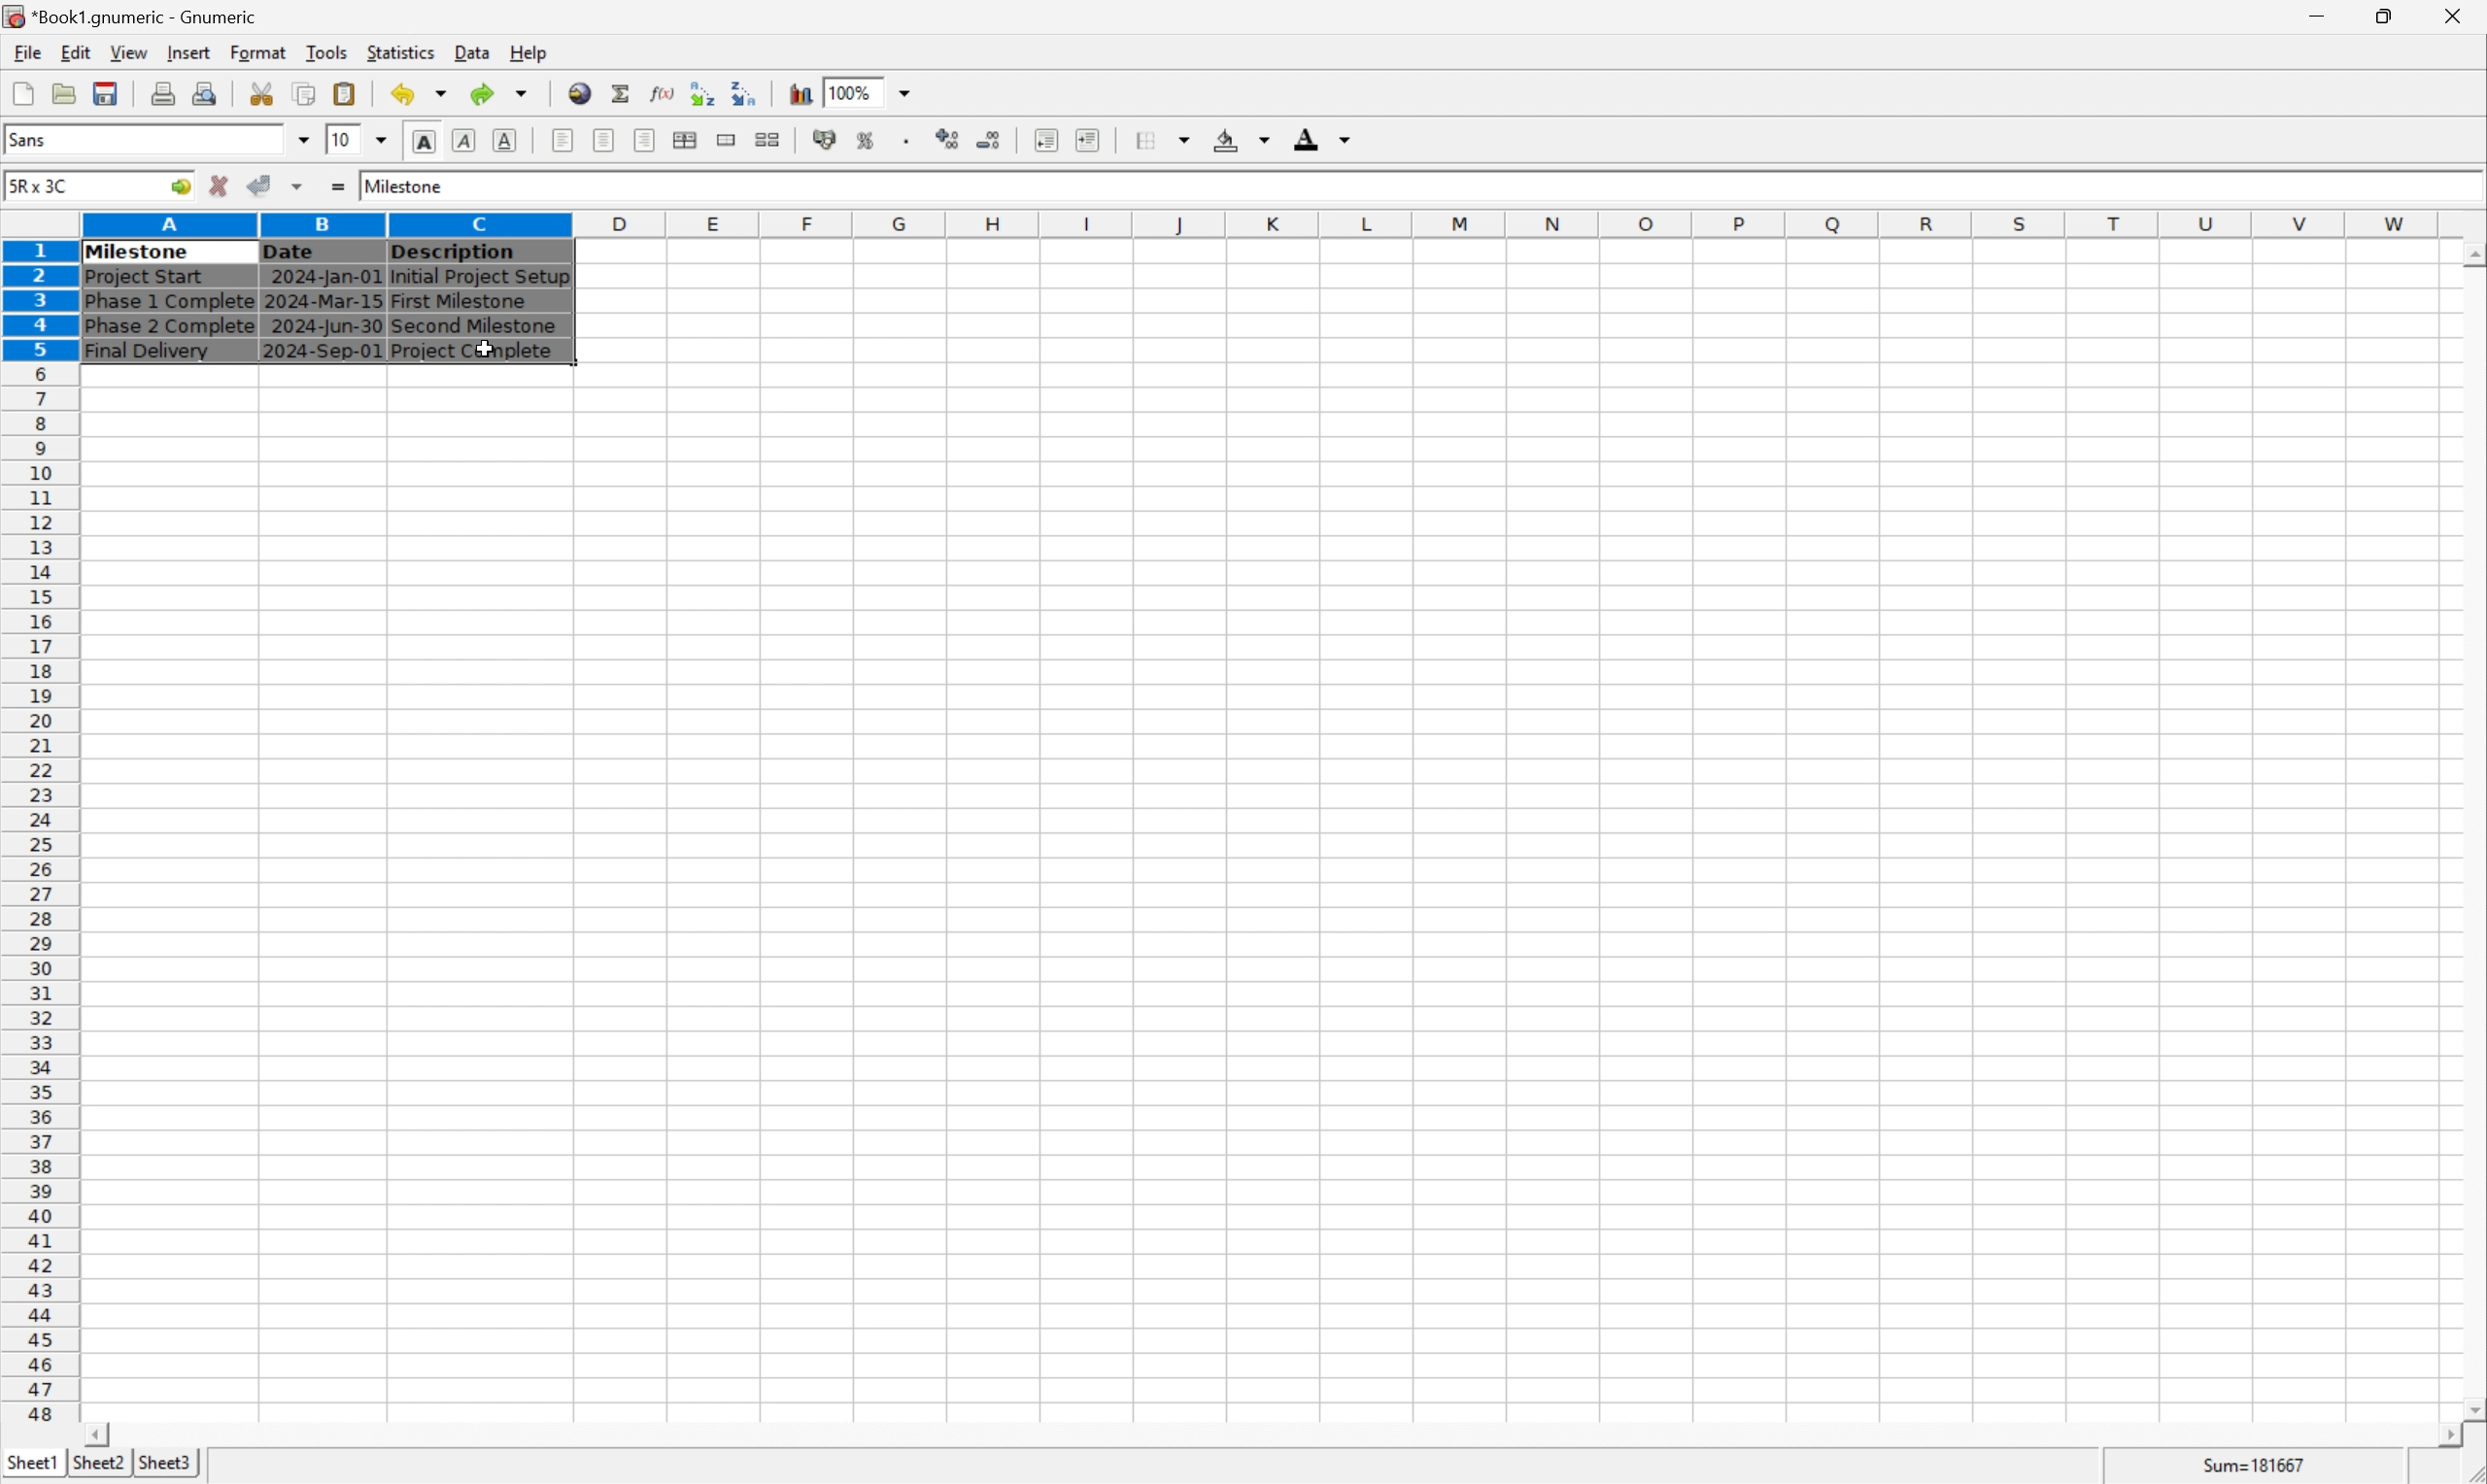 The height and width of the screenshot is (1484, 2487). Describe the element at coordinates (384, 138) in the screenshot. I see `drop down` at that location.